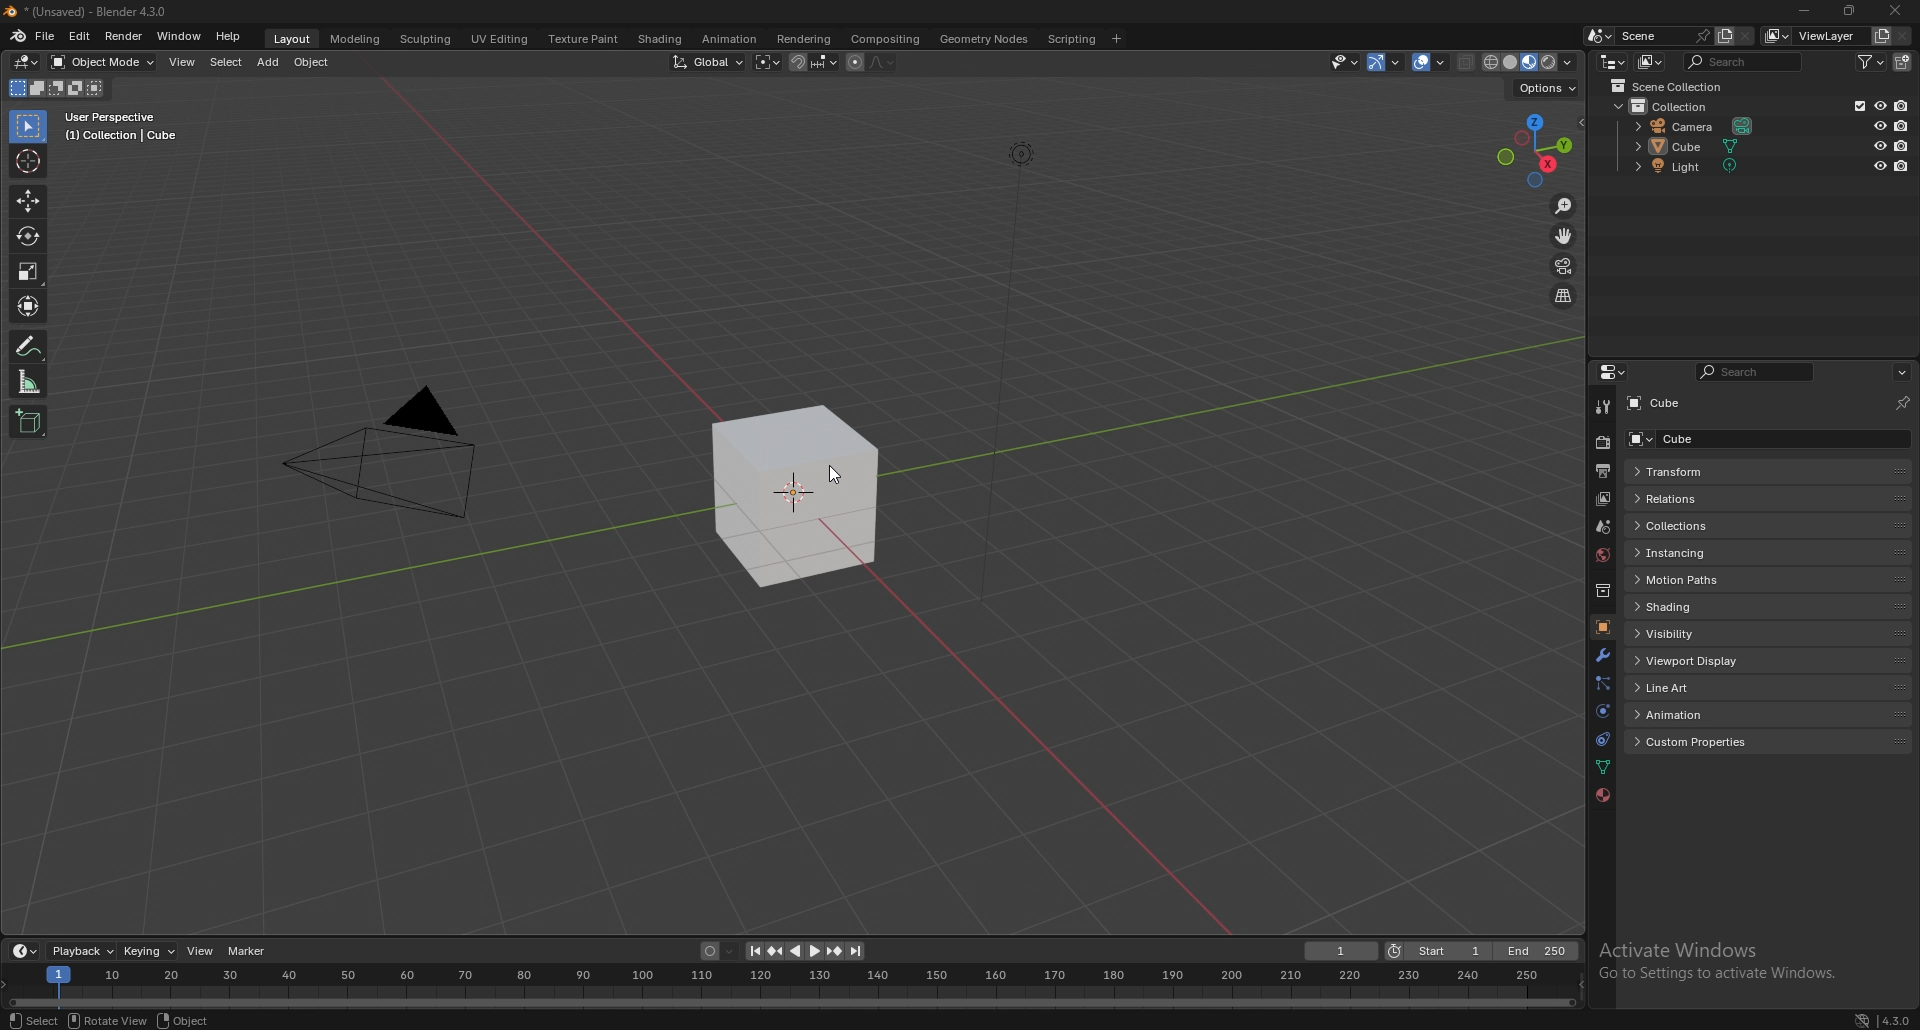 The height and width of the screenshot is (1030, 1920). I want to click on view, so click(201, 951).